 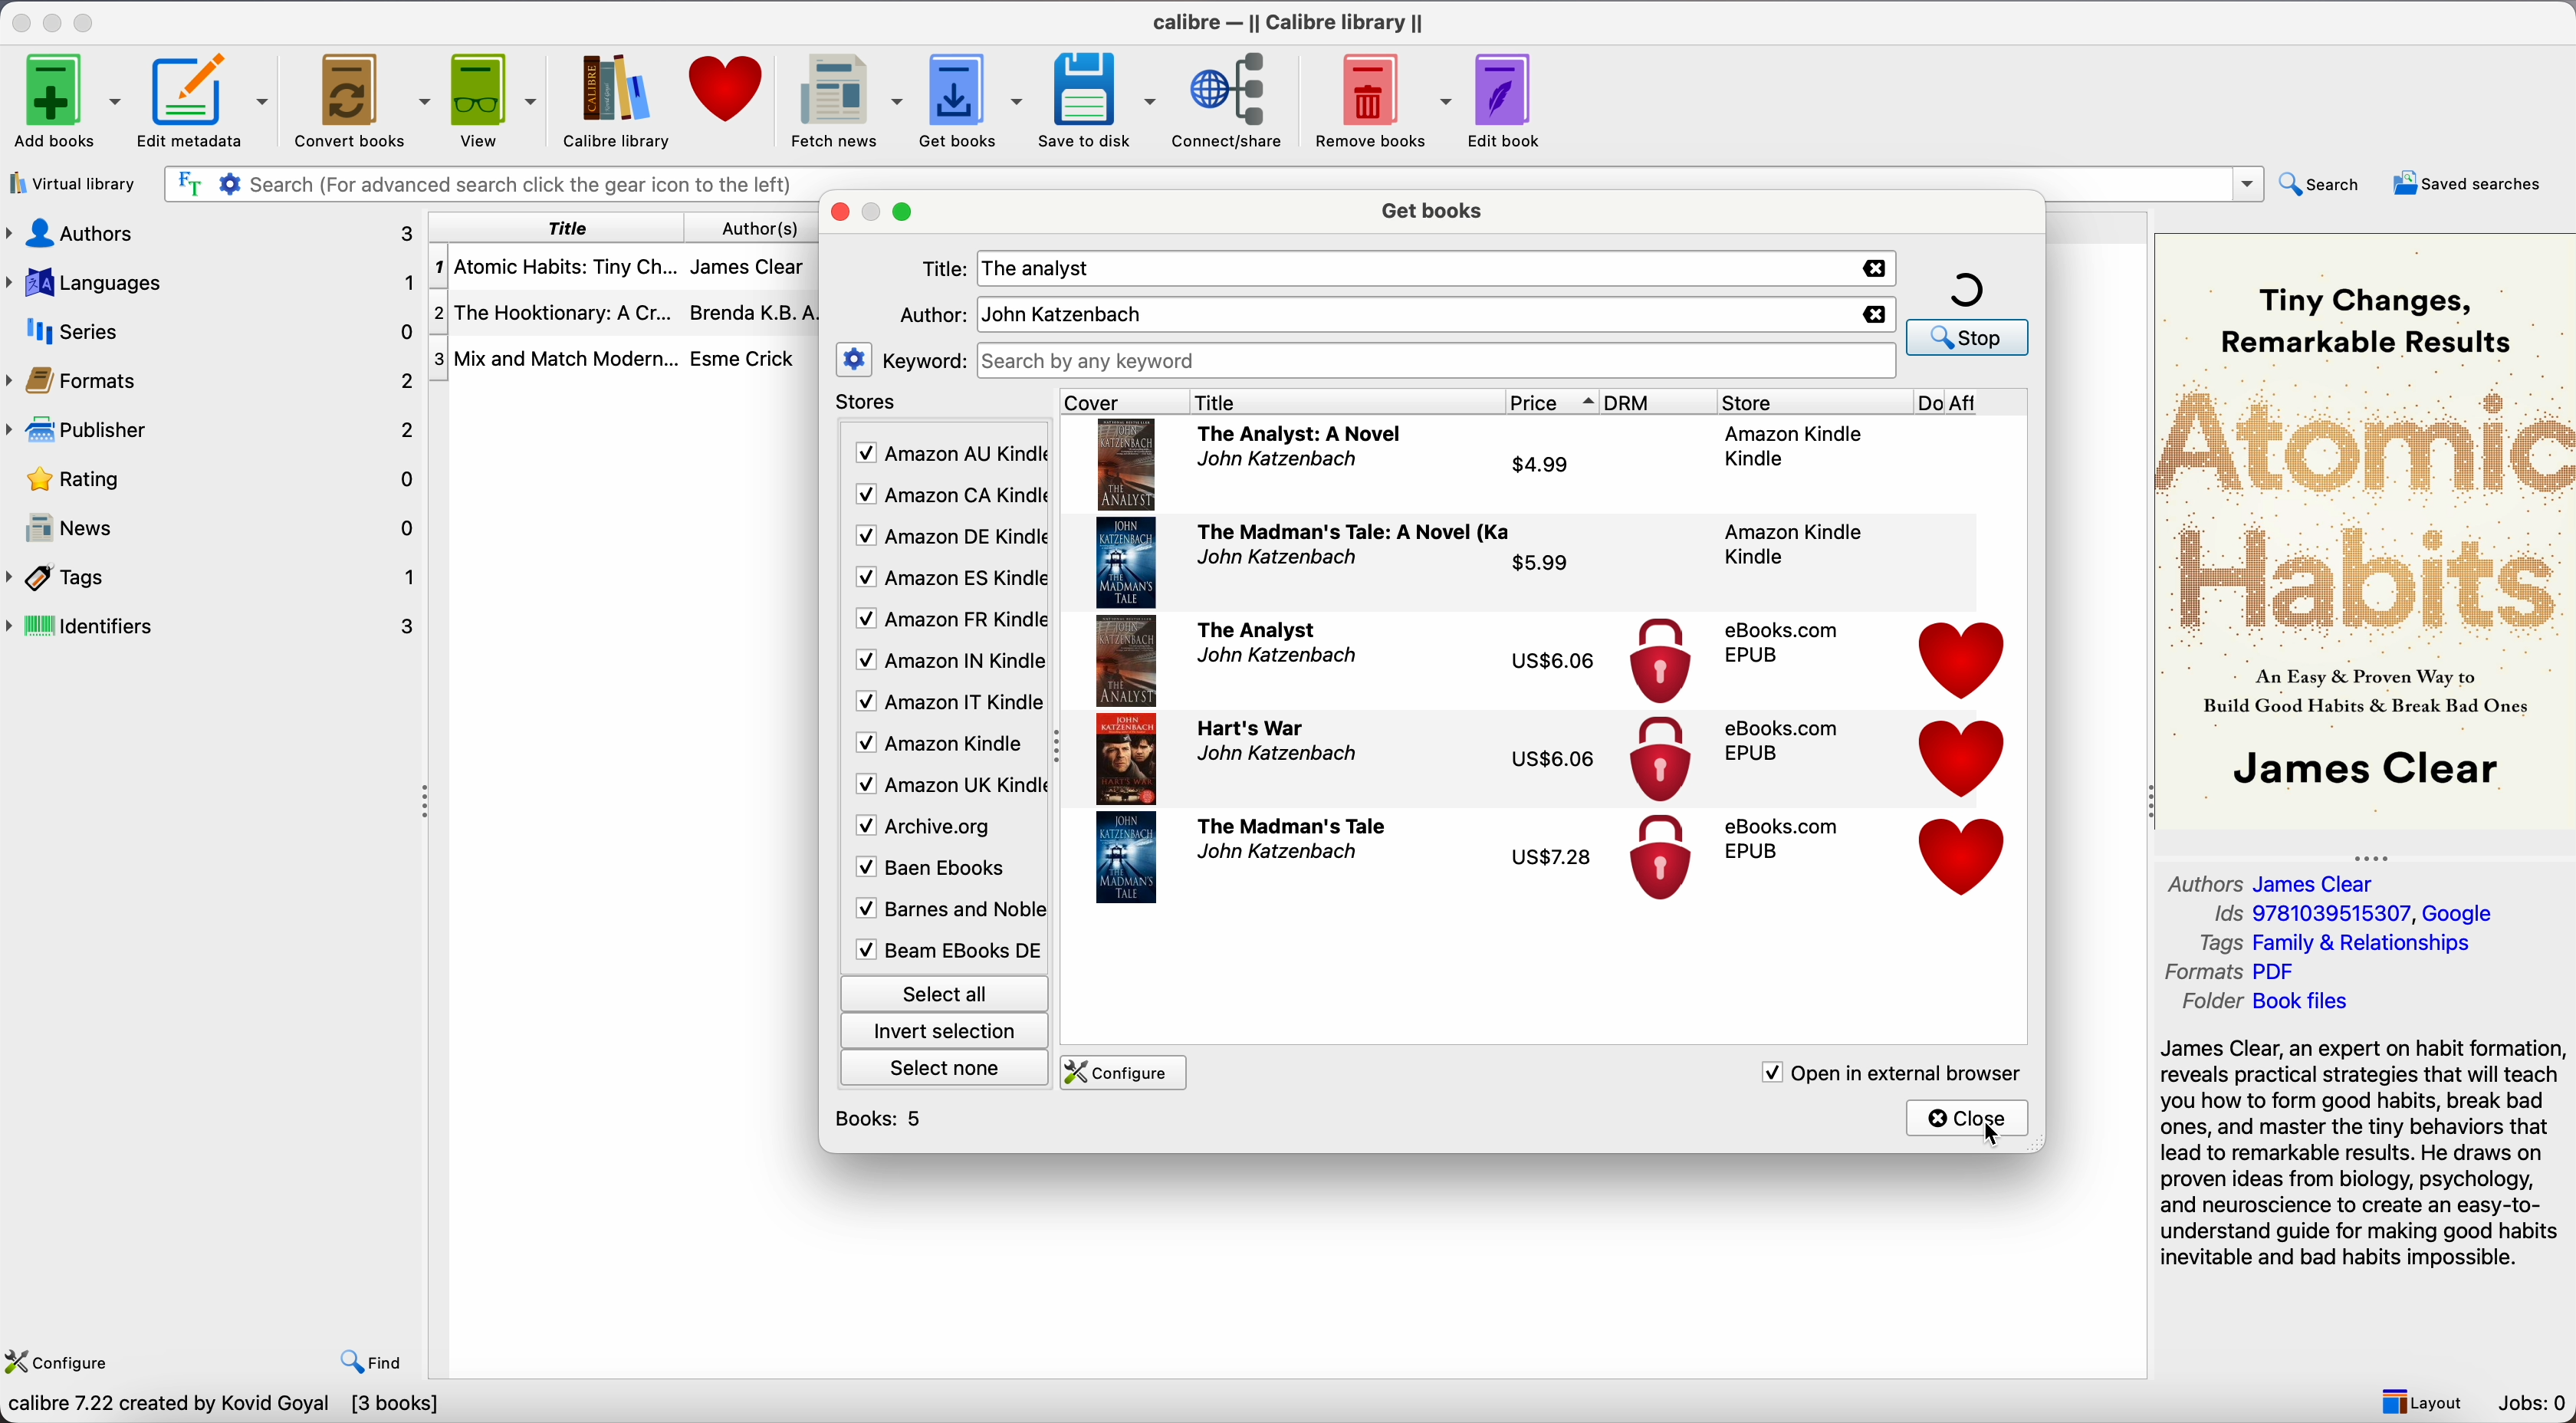 What do you see at coordinates (1964, 859) in the screenshot?
I see `donate` at bounding box center [1964, 859].